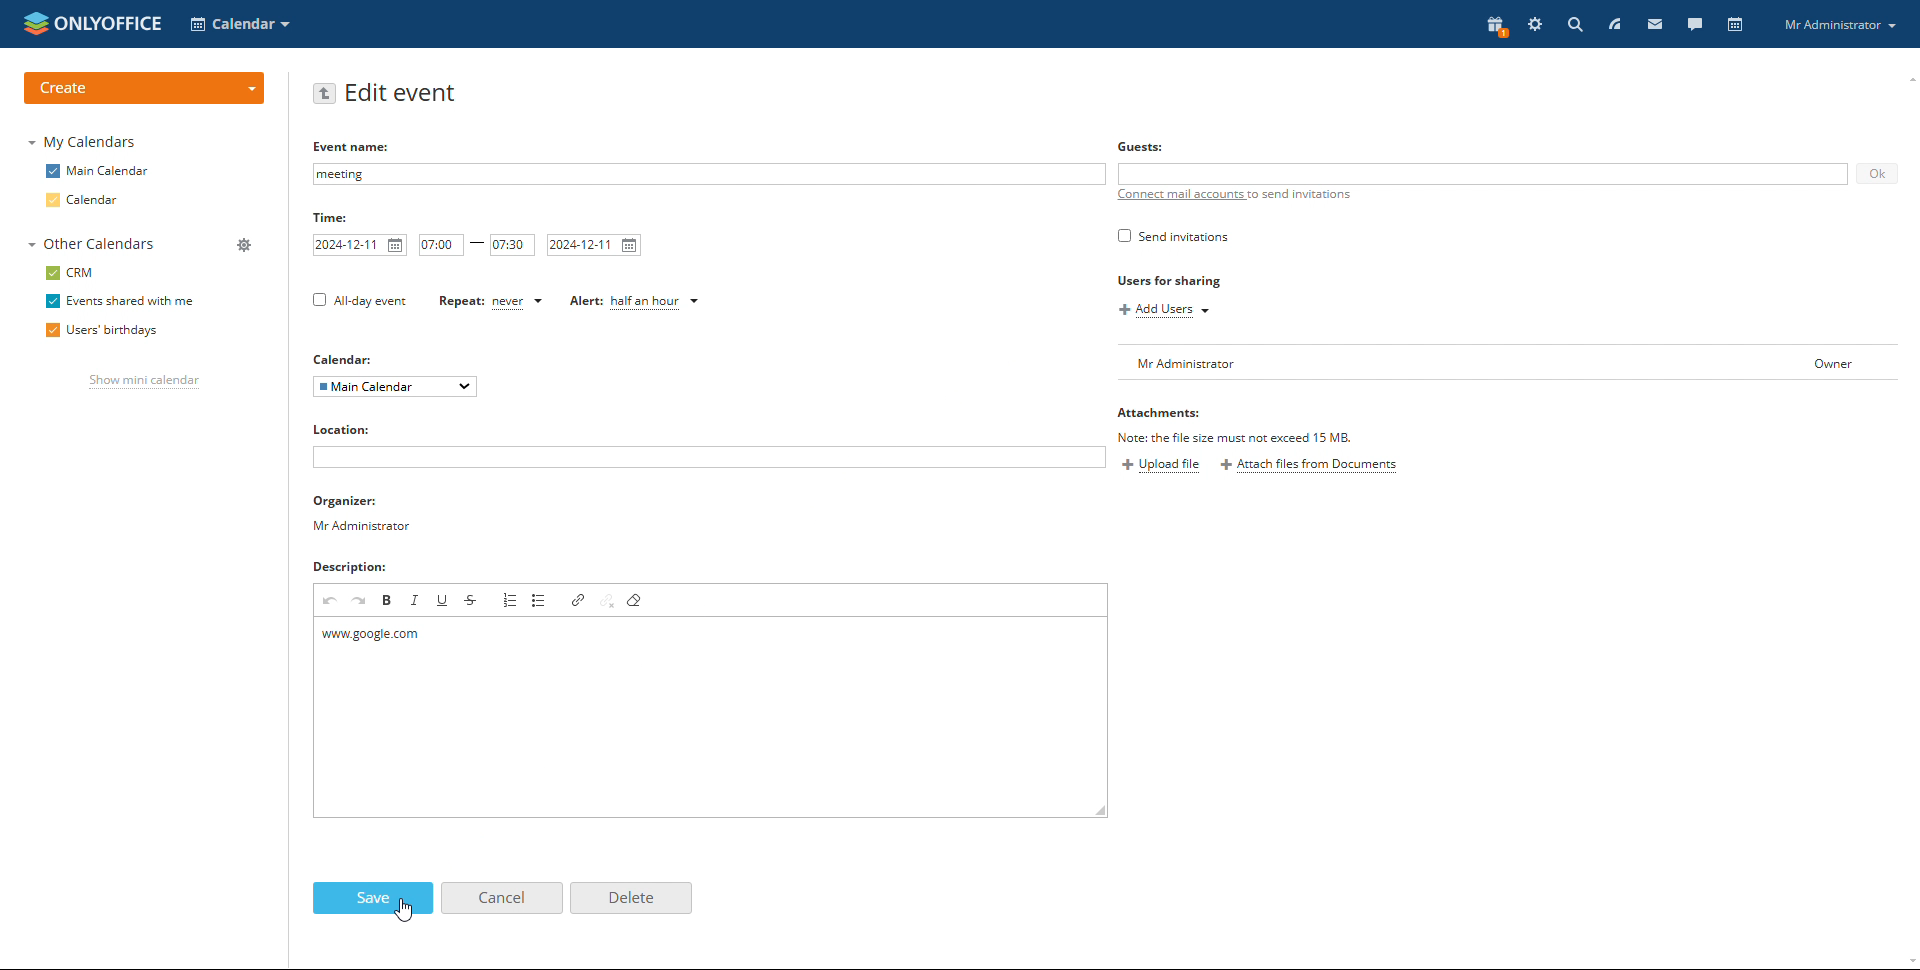 This screenshot has width=1920, height=970. Describe the element at coordinates (503, 898) in the screenshot. I see `cancel` at that location.